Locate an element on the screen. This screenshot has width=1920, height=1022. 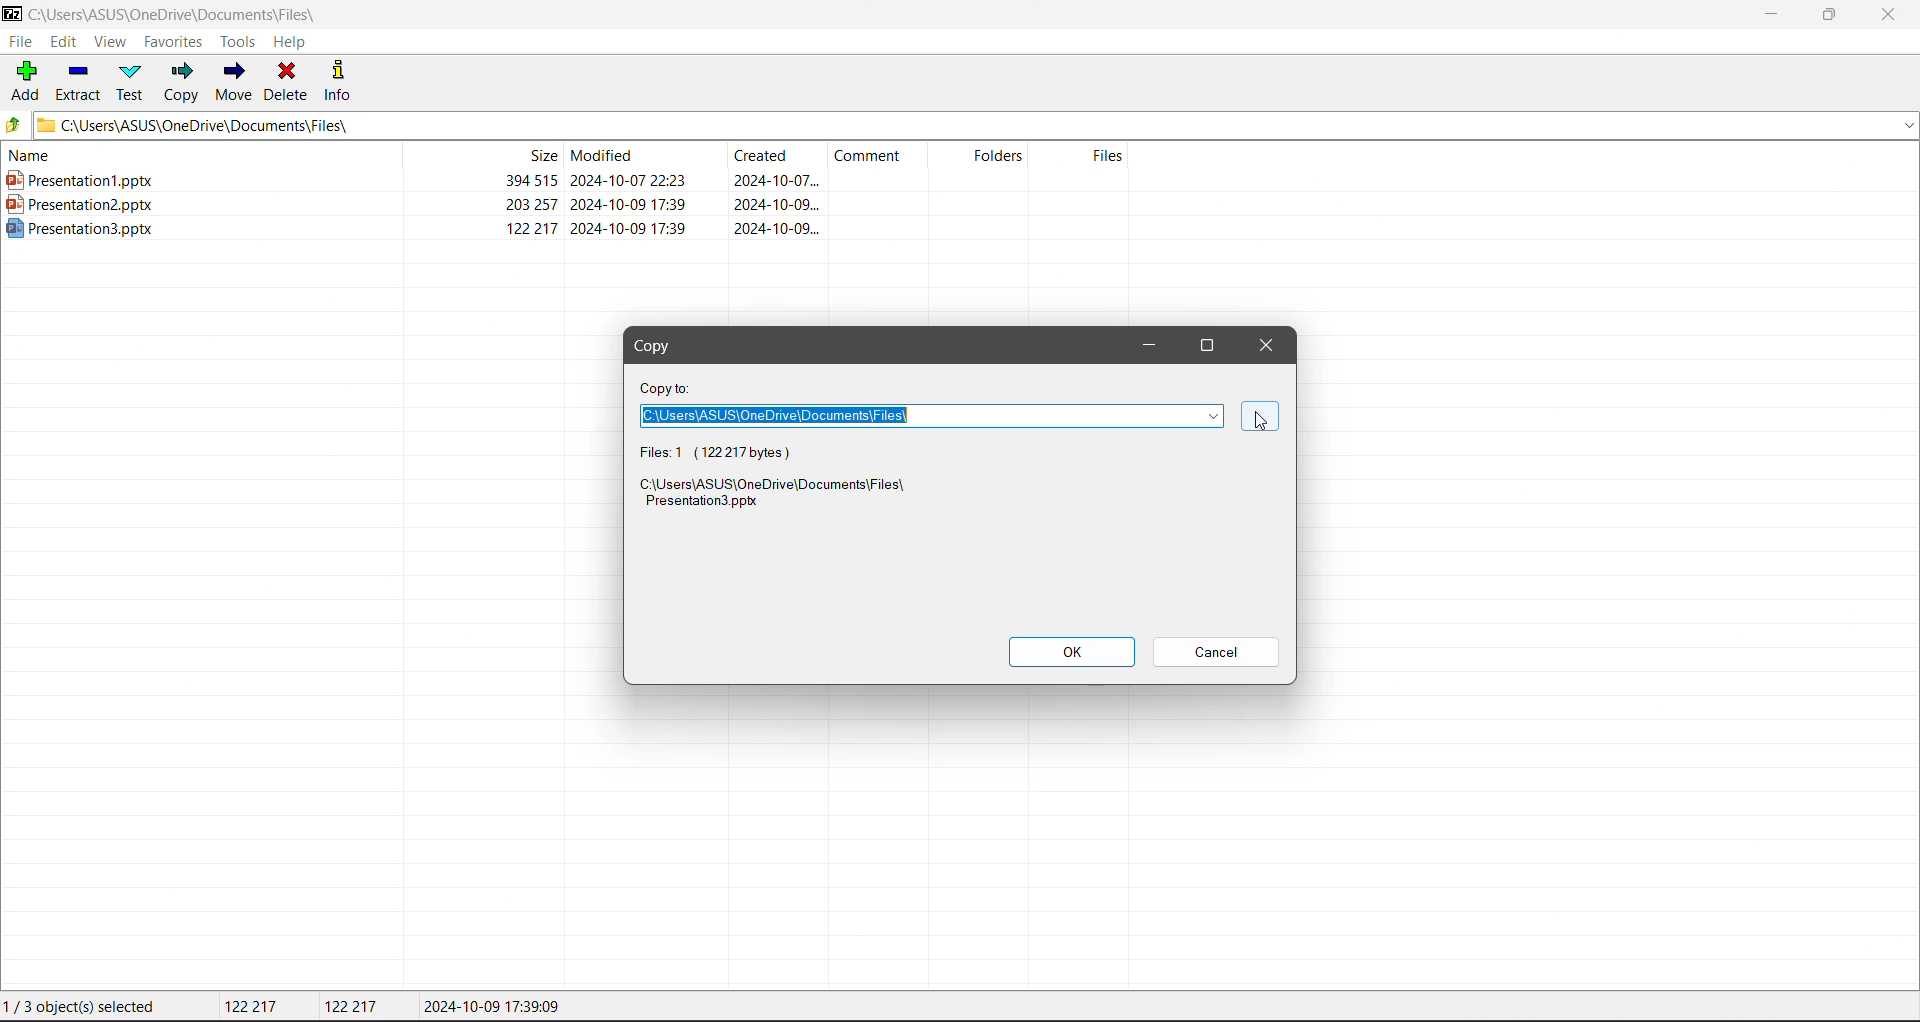
Favorites is located at coordinates (174, 41).